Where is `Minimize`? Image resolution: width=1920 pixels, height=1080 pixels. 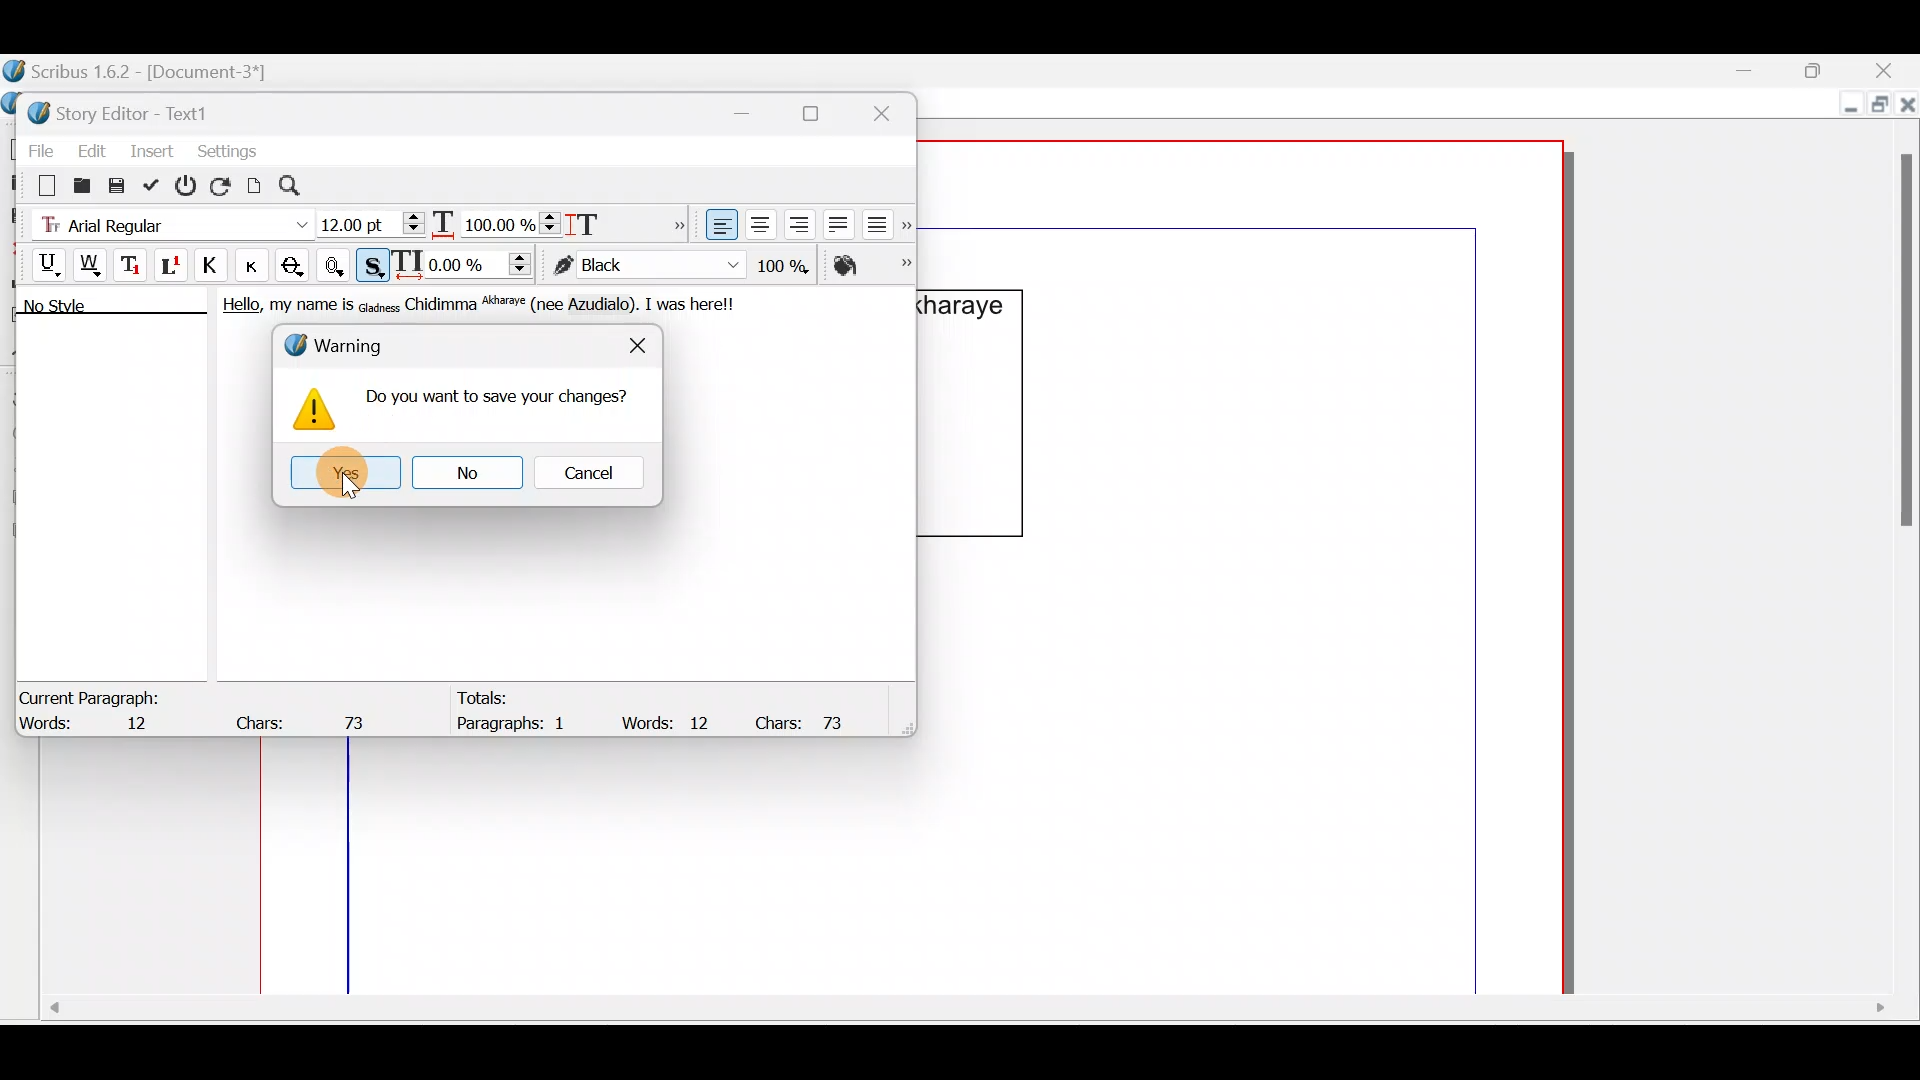 Minimize is located at coordinates (1846, 107).